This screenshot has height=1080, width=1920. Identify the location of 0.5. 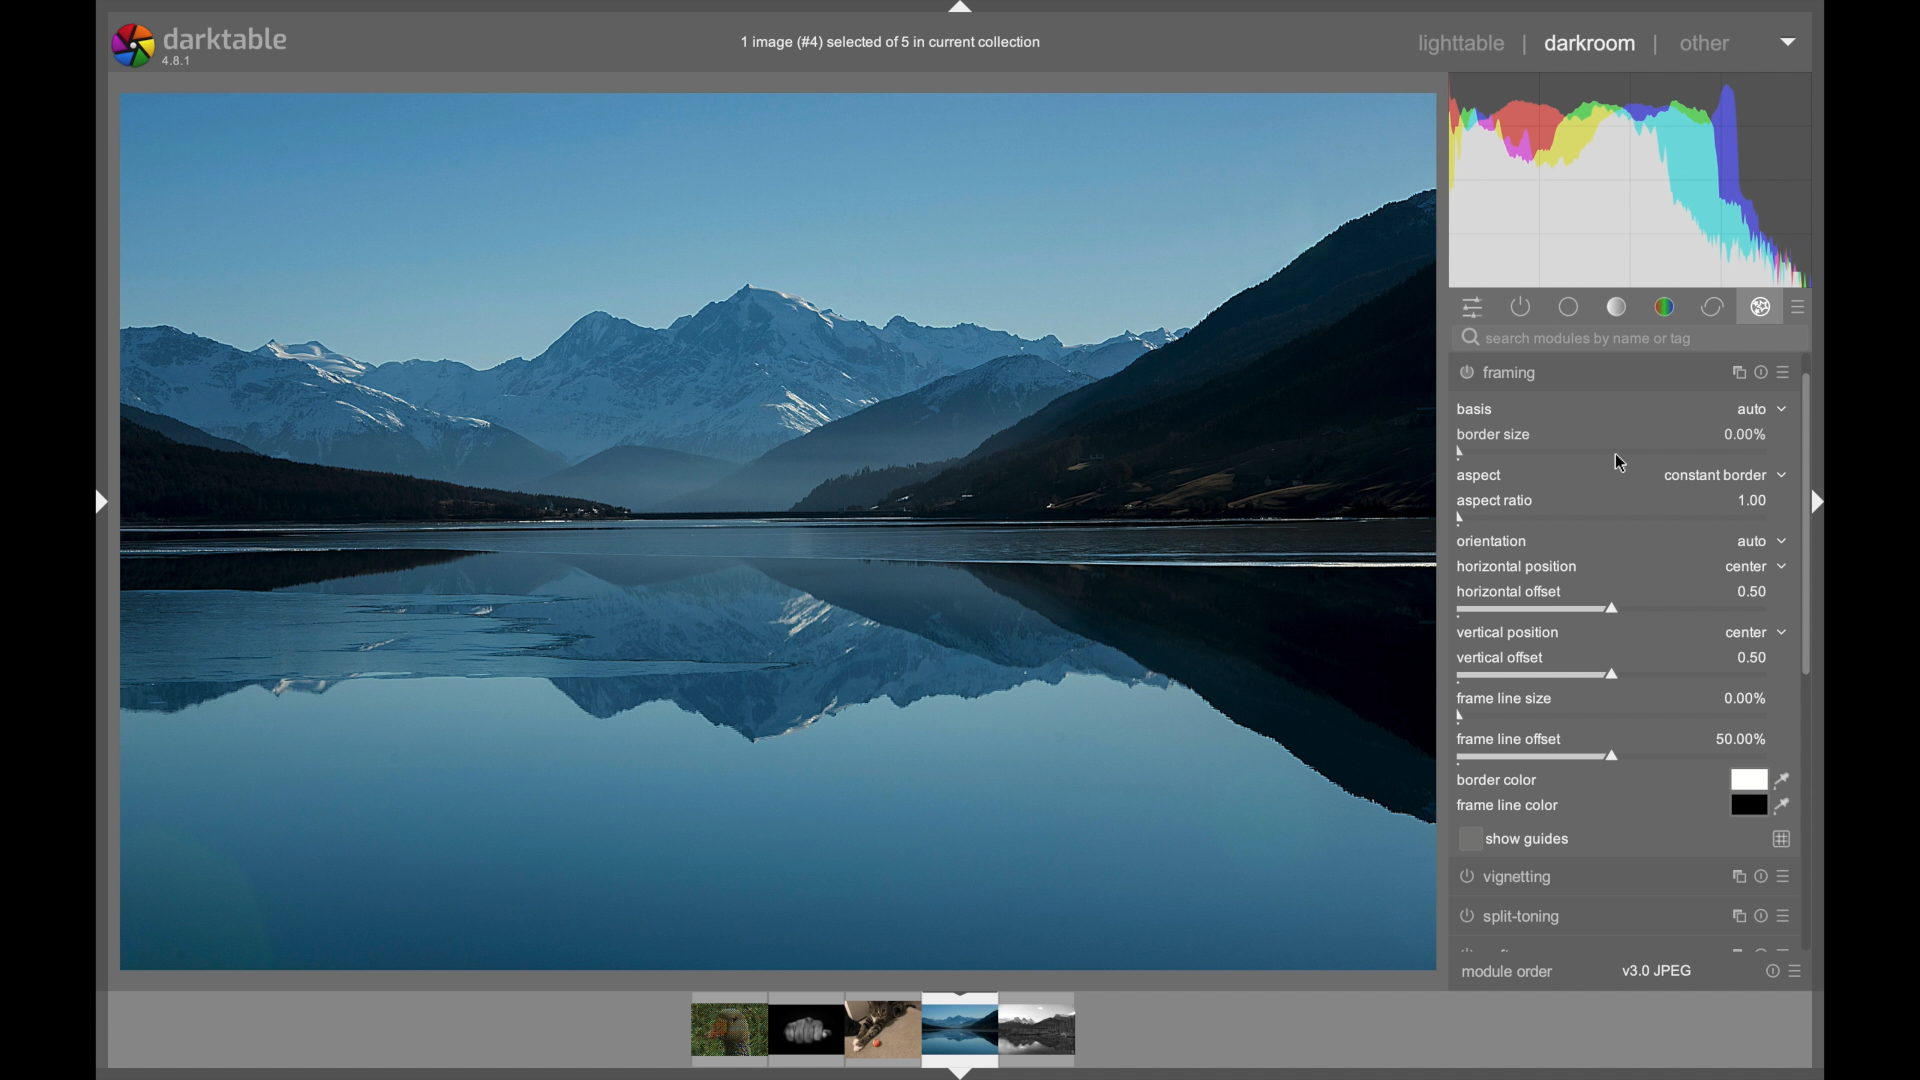
(1753, 592).